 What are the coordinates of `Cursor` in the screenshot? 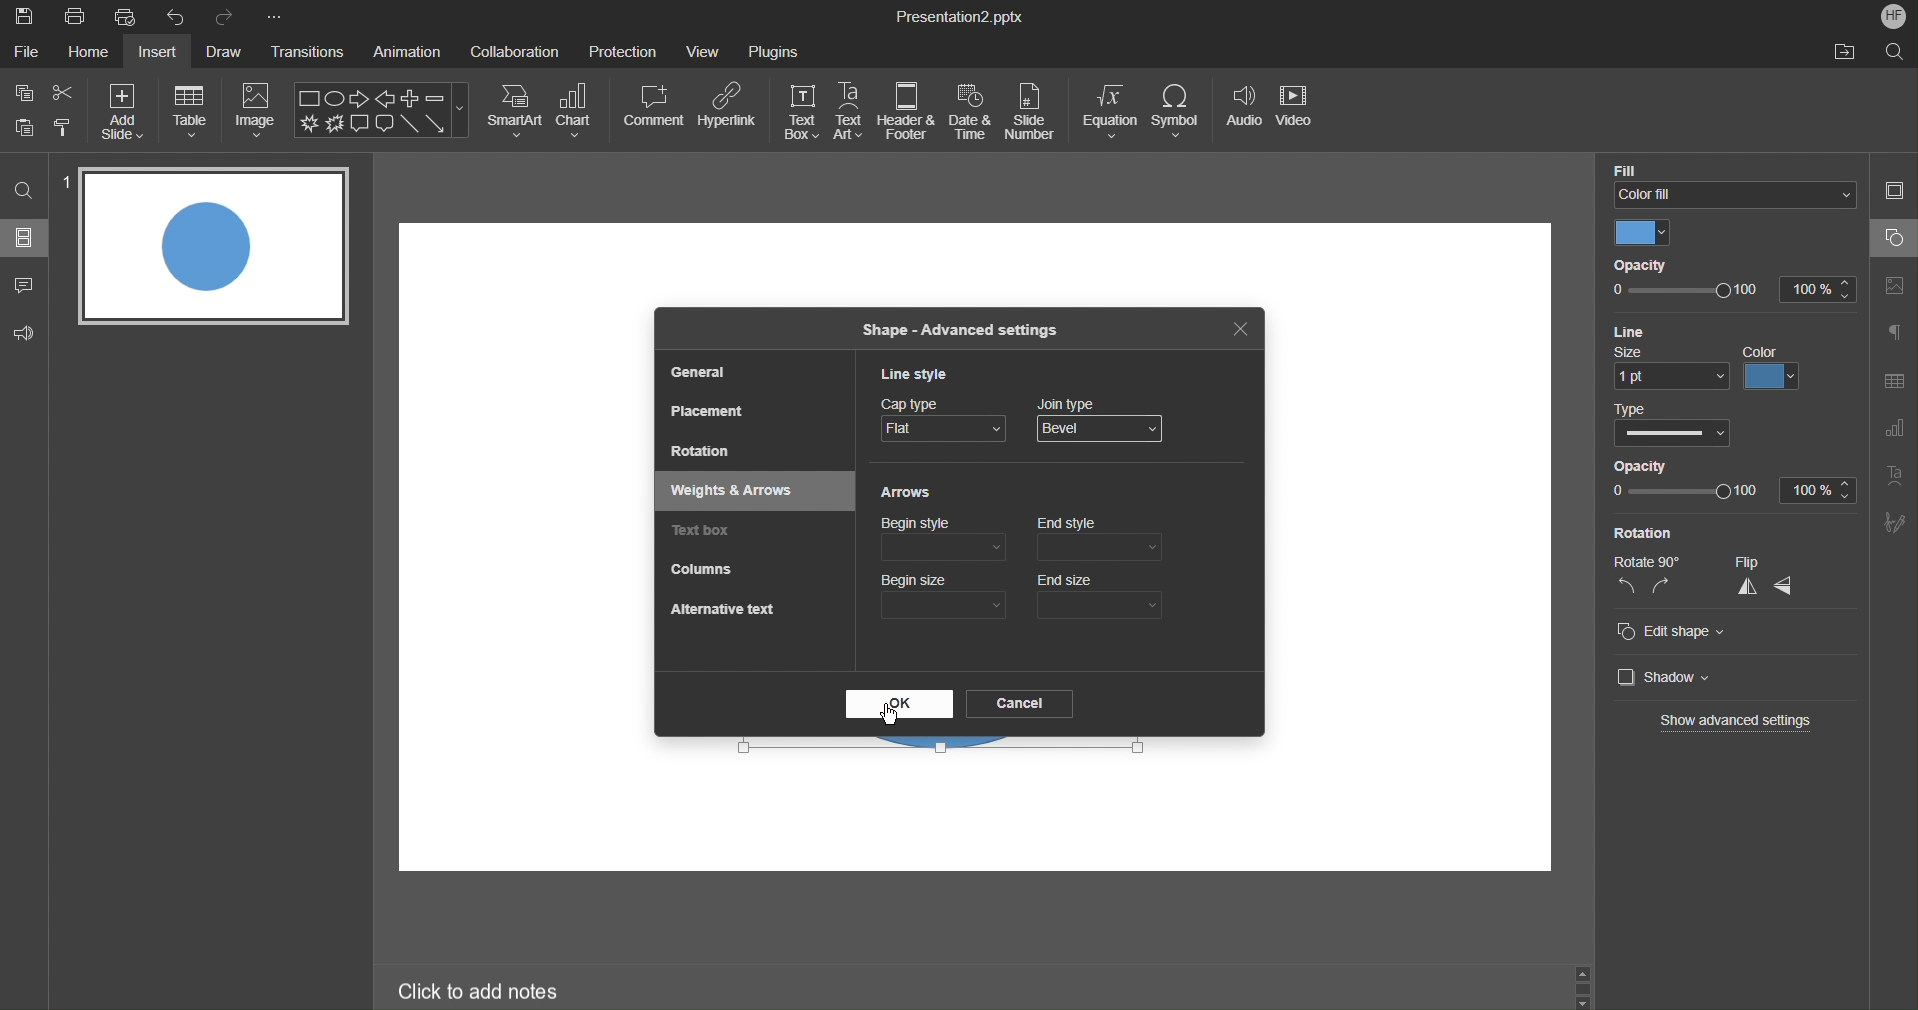 It's located at (883, 713).